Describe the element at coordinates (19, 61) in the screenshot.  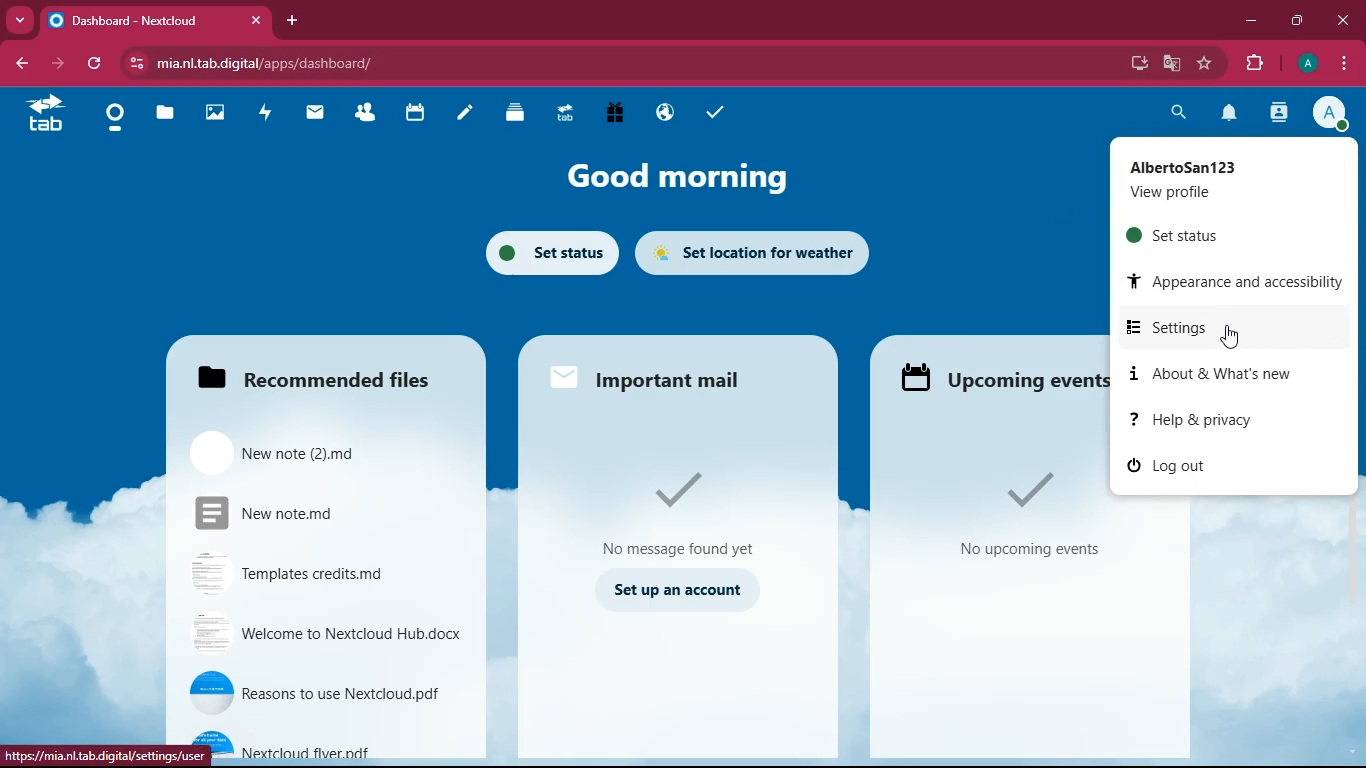
I see `backward` at that location.